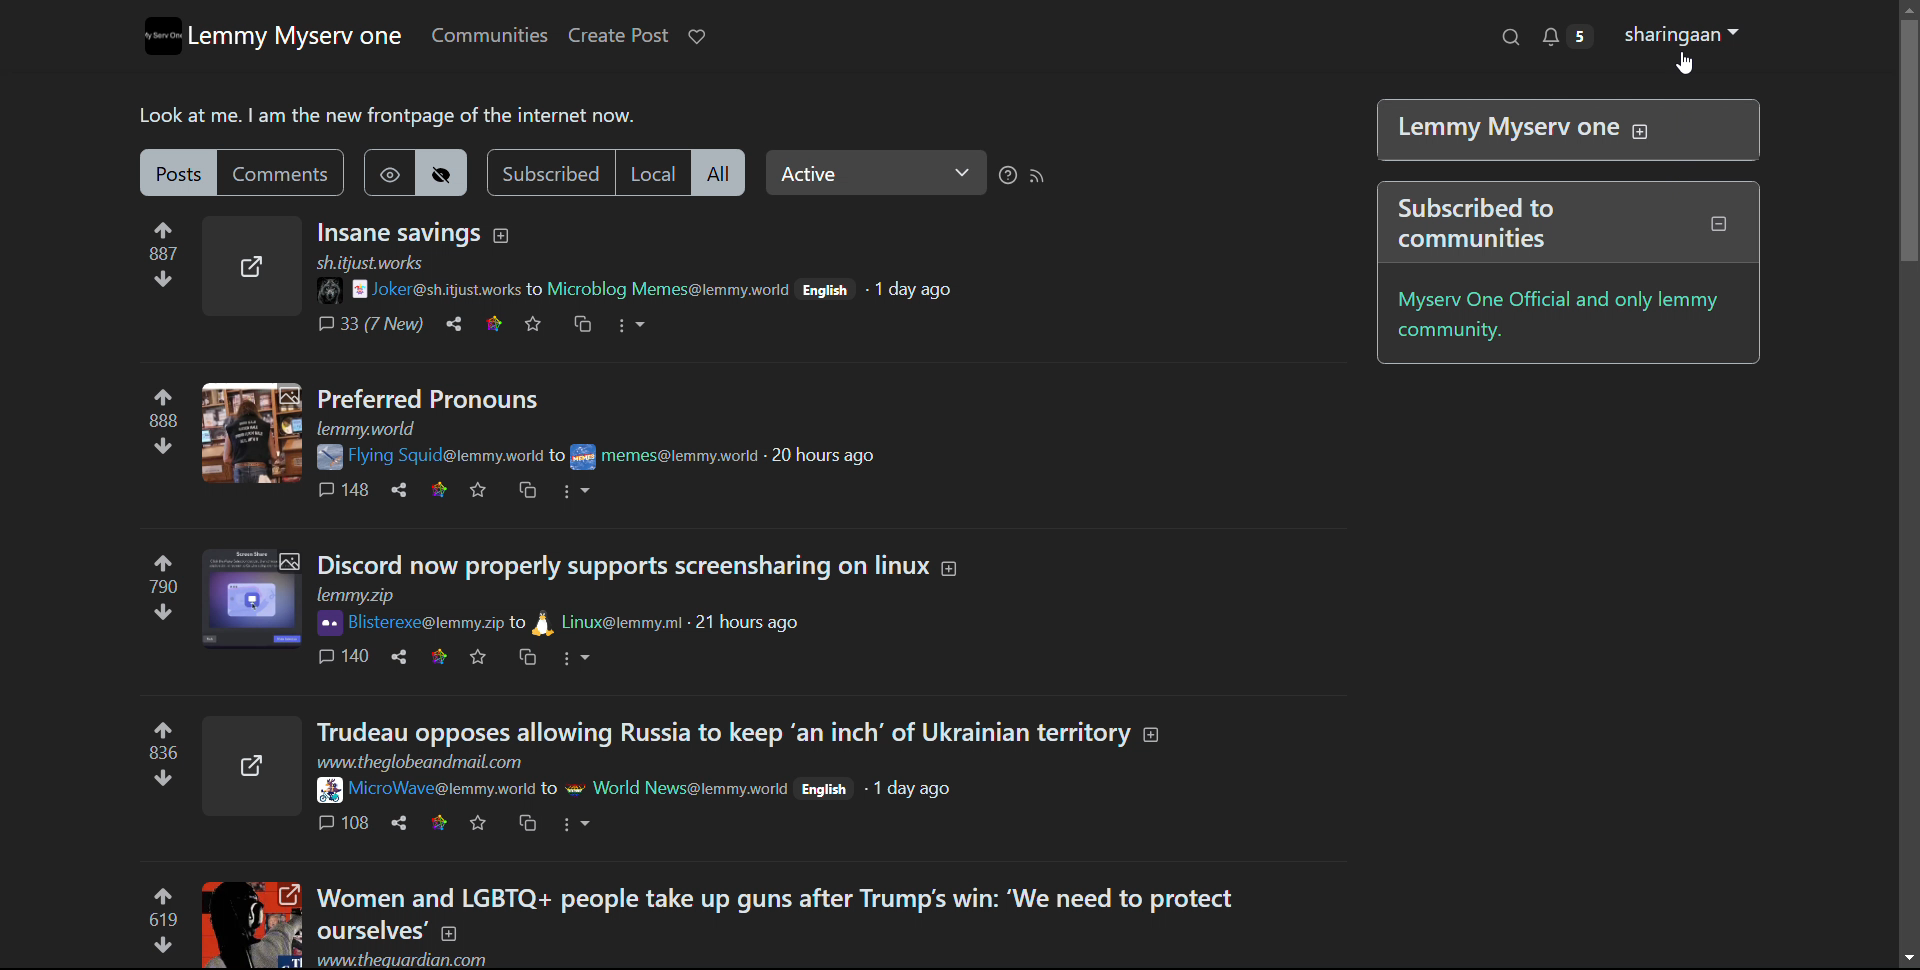 This screenshot has height=970, width=1920. What do you see at coordinates (431, 398) in the screenshot?
I see `Preferred Pronouns` at bounding box center [431, 398].